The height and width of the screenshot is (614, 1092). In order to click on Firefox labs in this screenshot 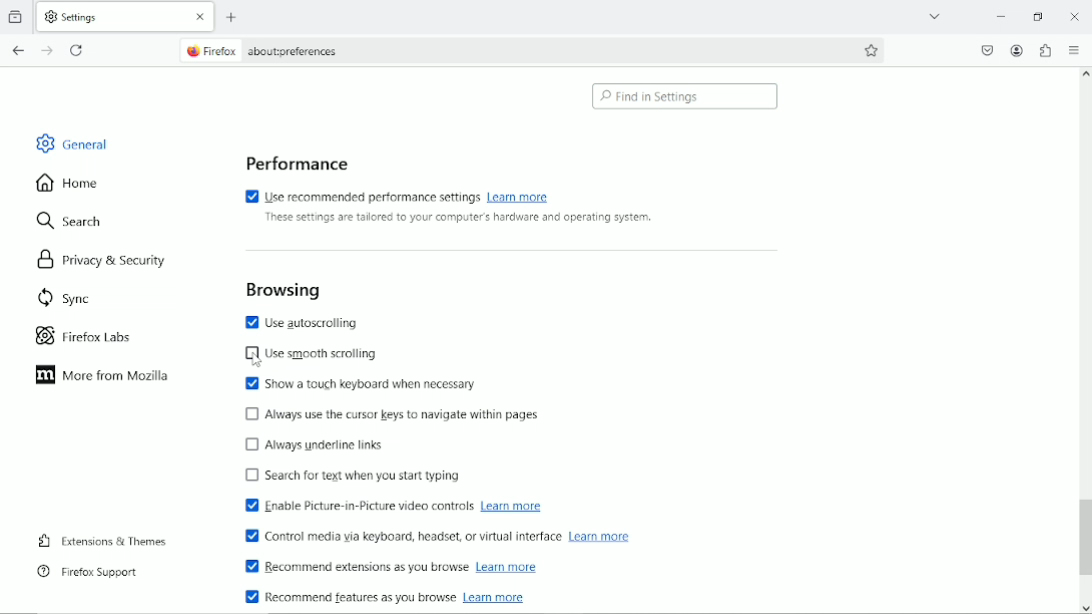, I will do `click(98, 336)`.